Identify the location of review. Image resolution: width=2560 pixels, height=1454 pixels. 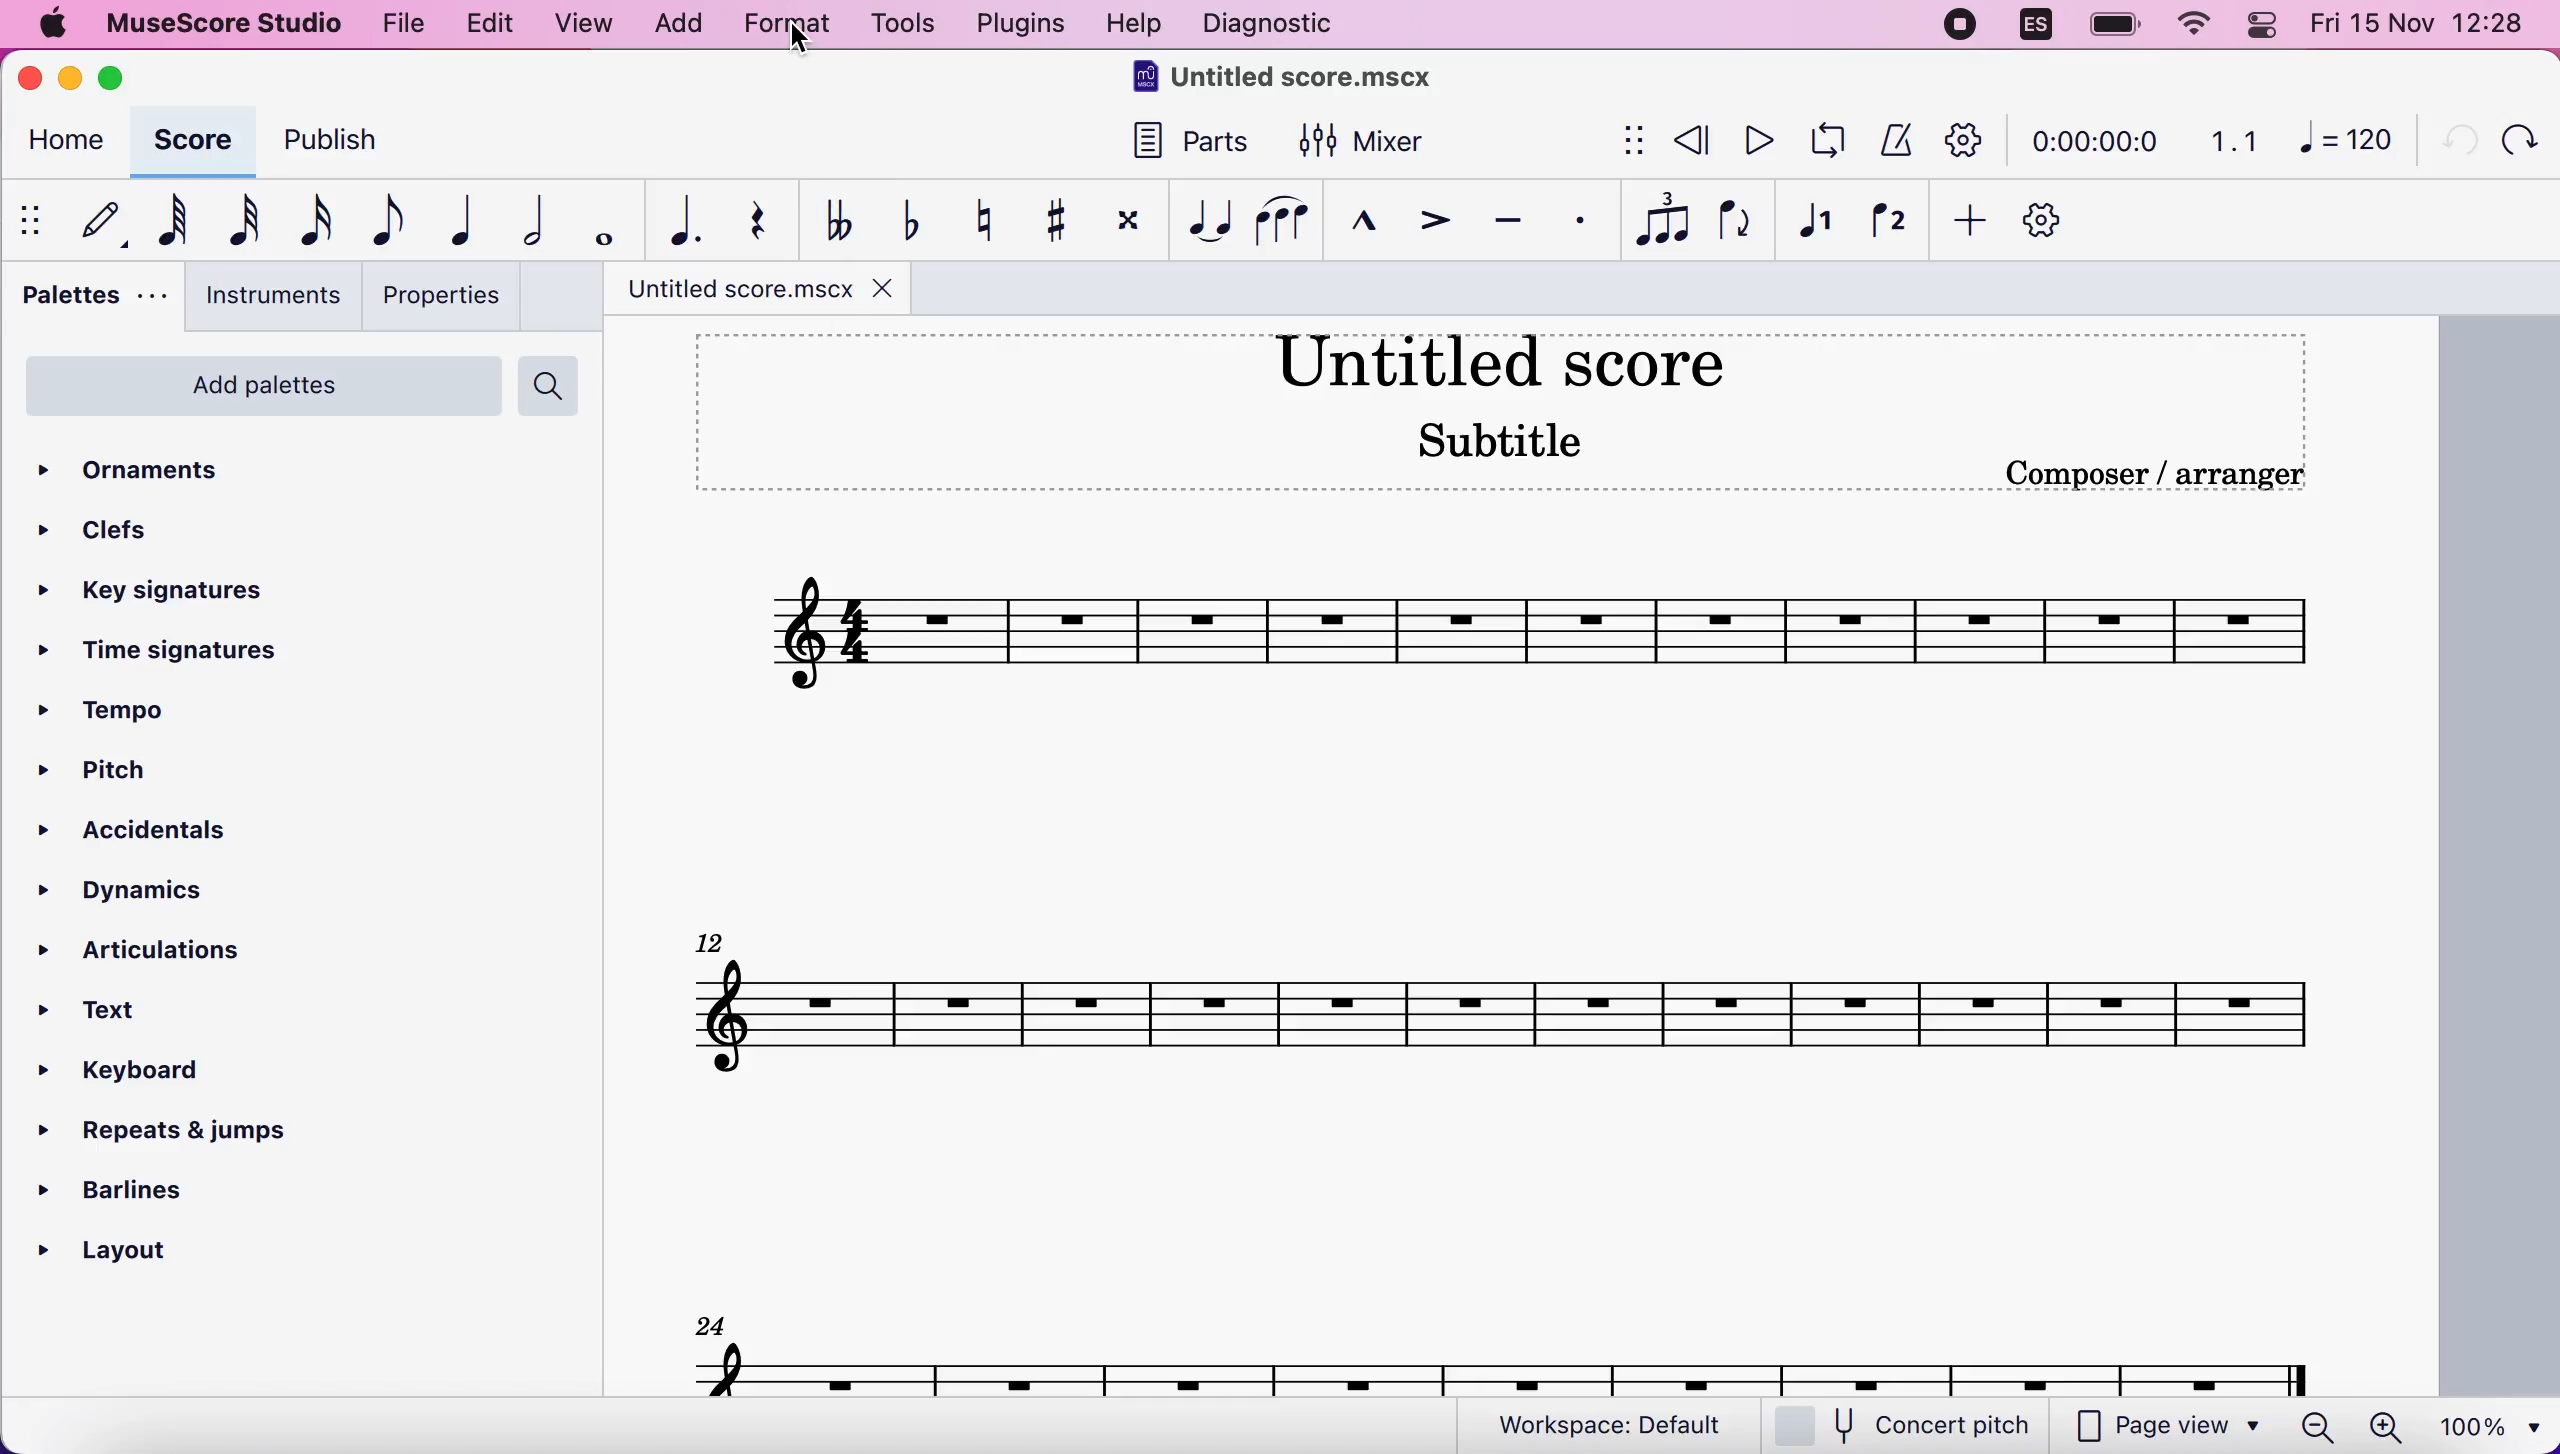
(1694, 141).